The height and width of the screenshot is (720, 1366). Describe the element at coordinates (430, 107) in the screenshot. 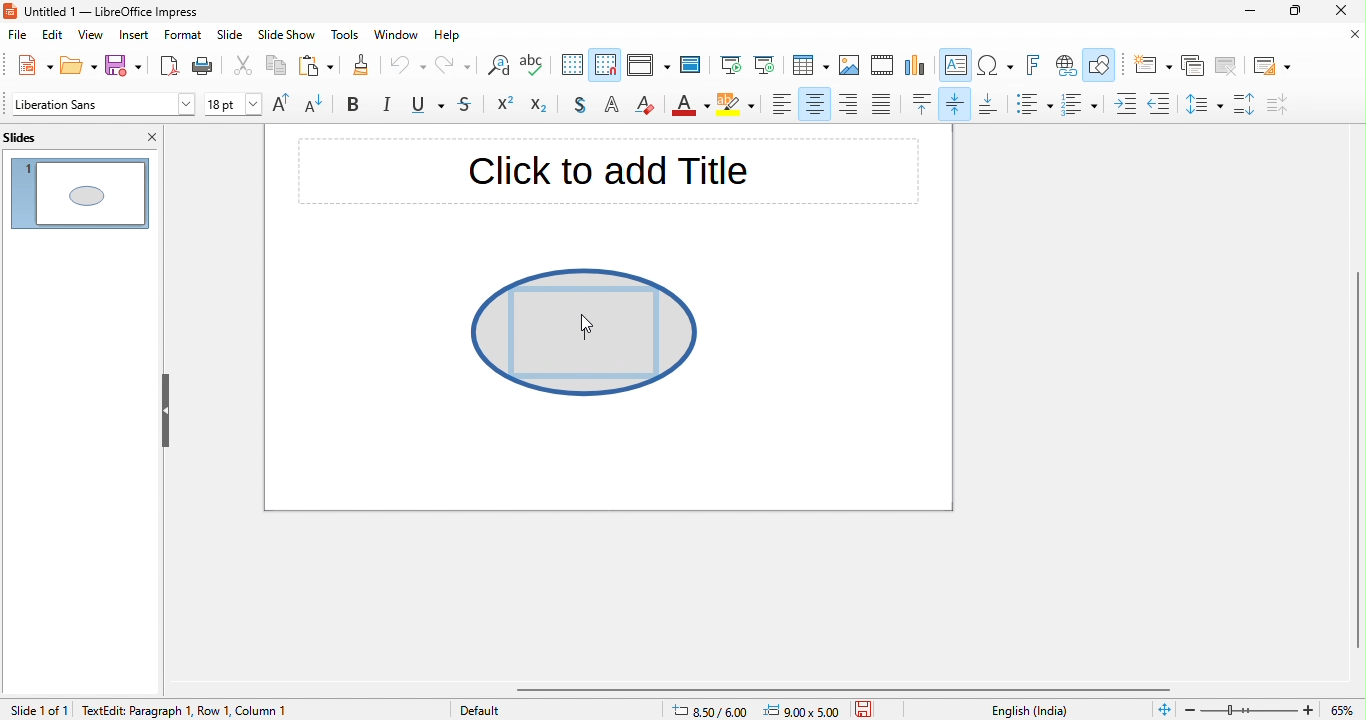

I see `underline` at that location.